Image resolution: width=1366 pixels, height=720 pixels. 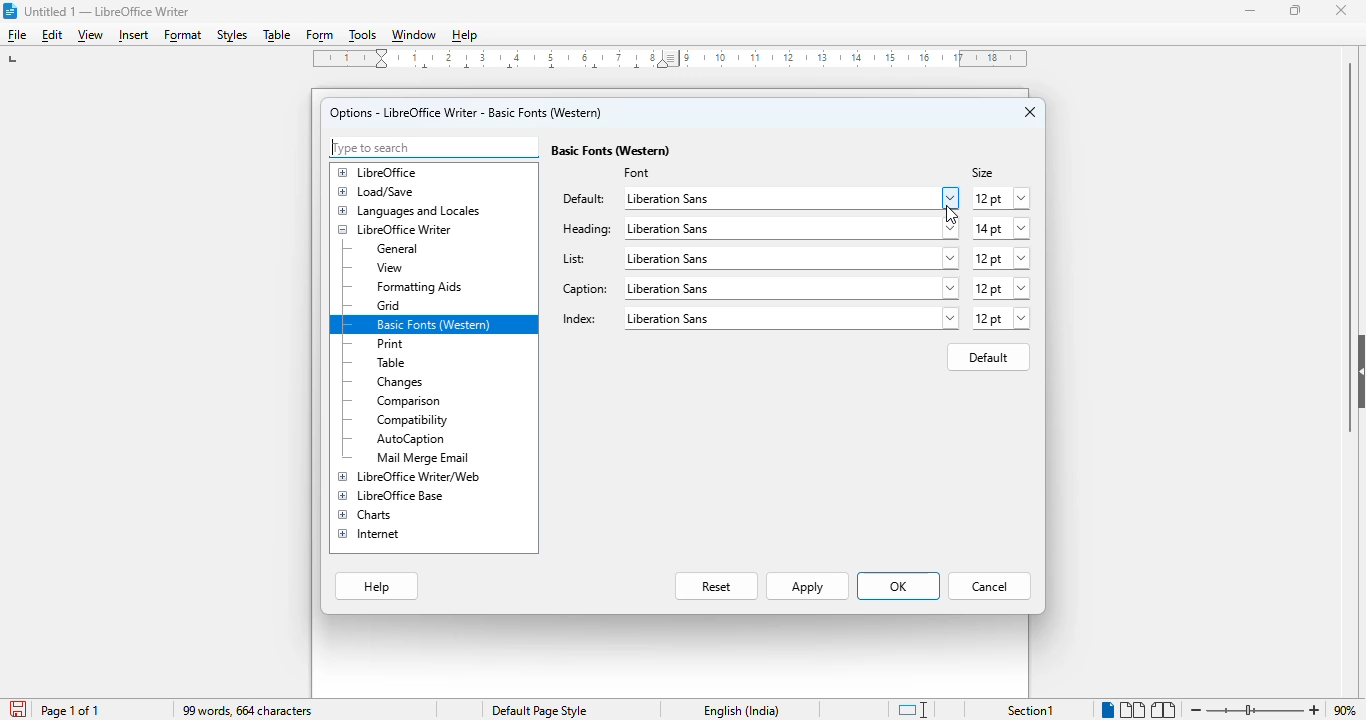 I want to click on close, so click(x=1342, y=9).